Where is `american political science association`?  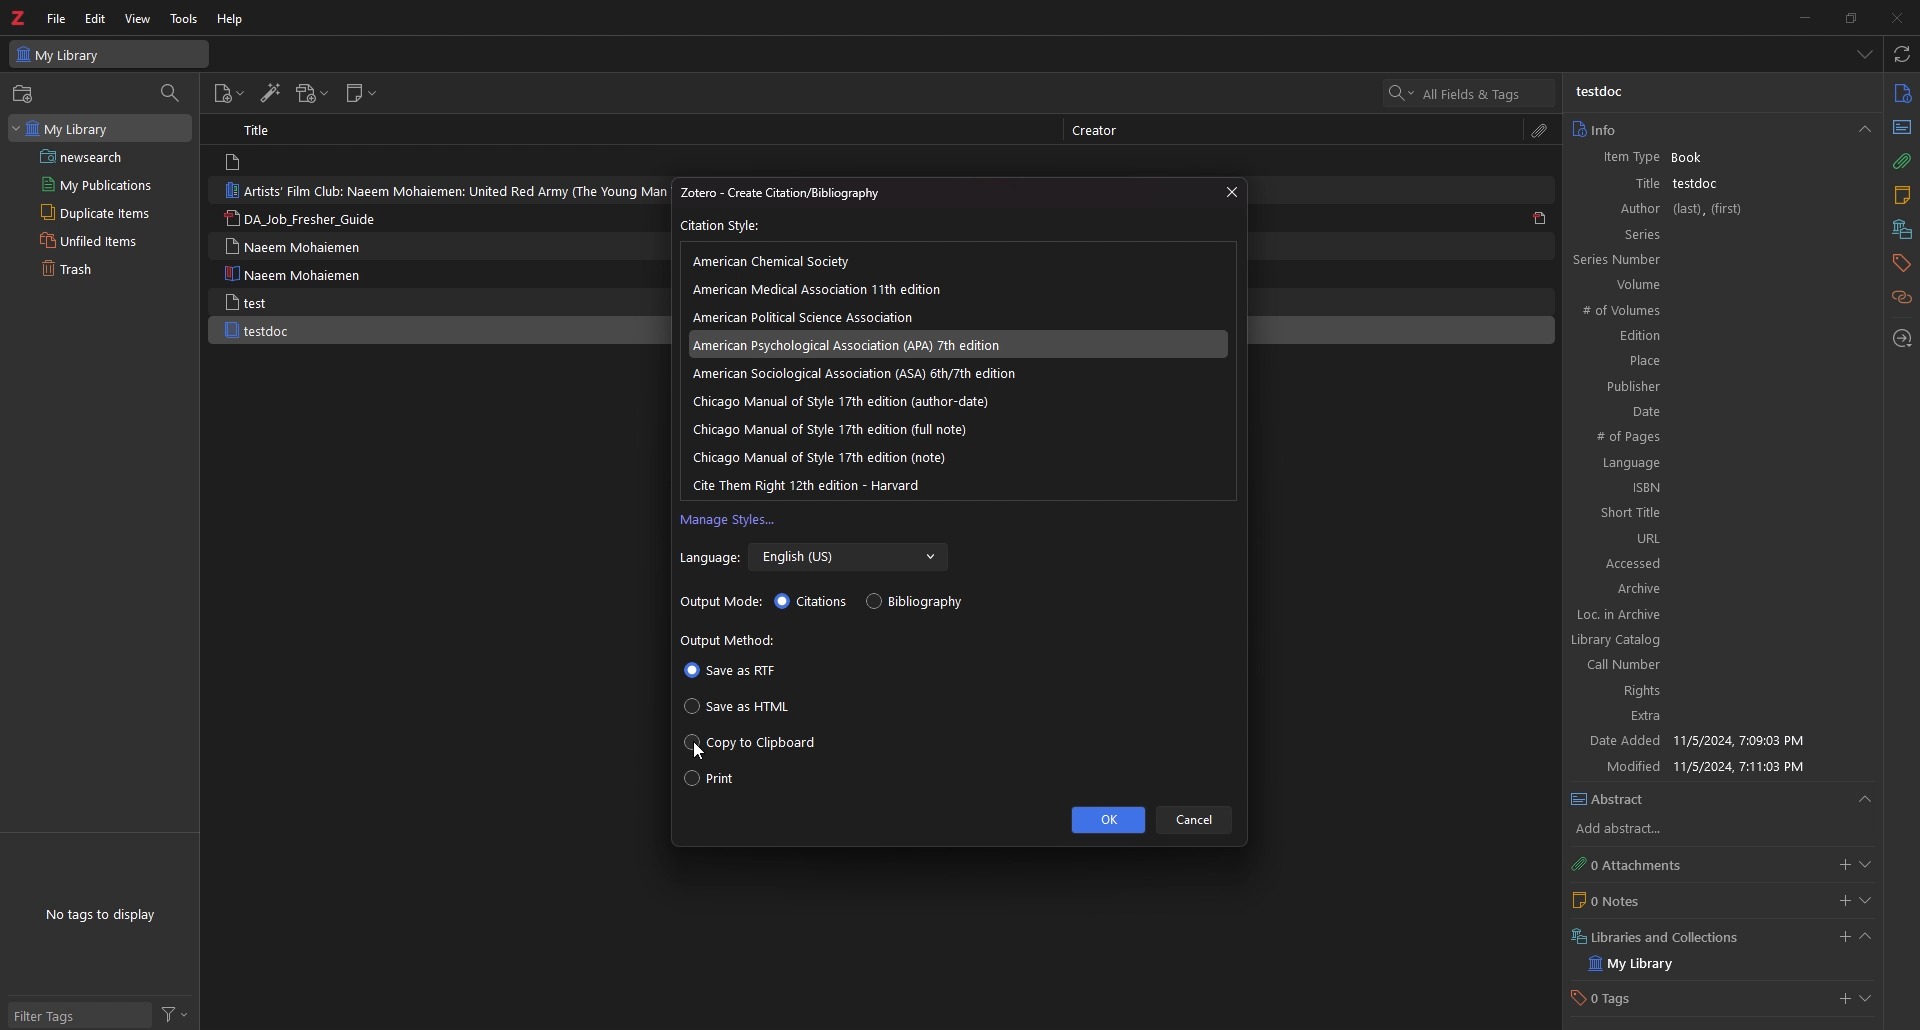
american political science association is located at coordinates (813, 317).